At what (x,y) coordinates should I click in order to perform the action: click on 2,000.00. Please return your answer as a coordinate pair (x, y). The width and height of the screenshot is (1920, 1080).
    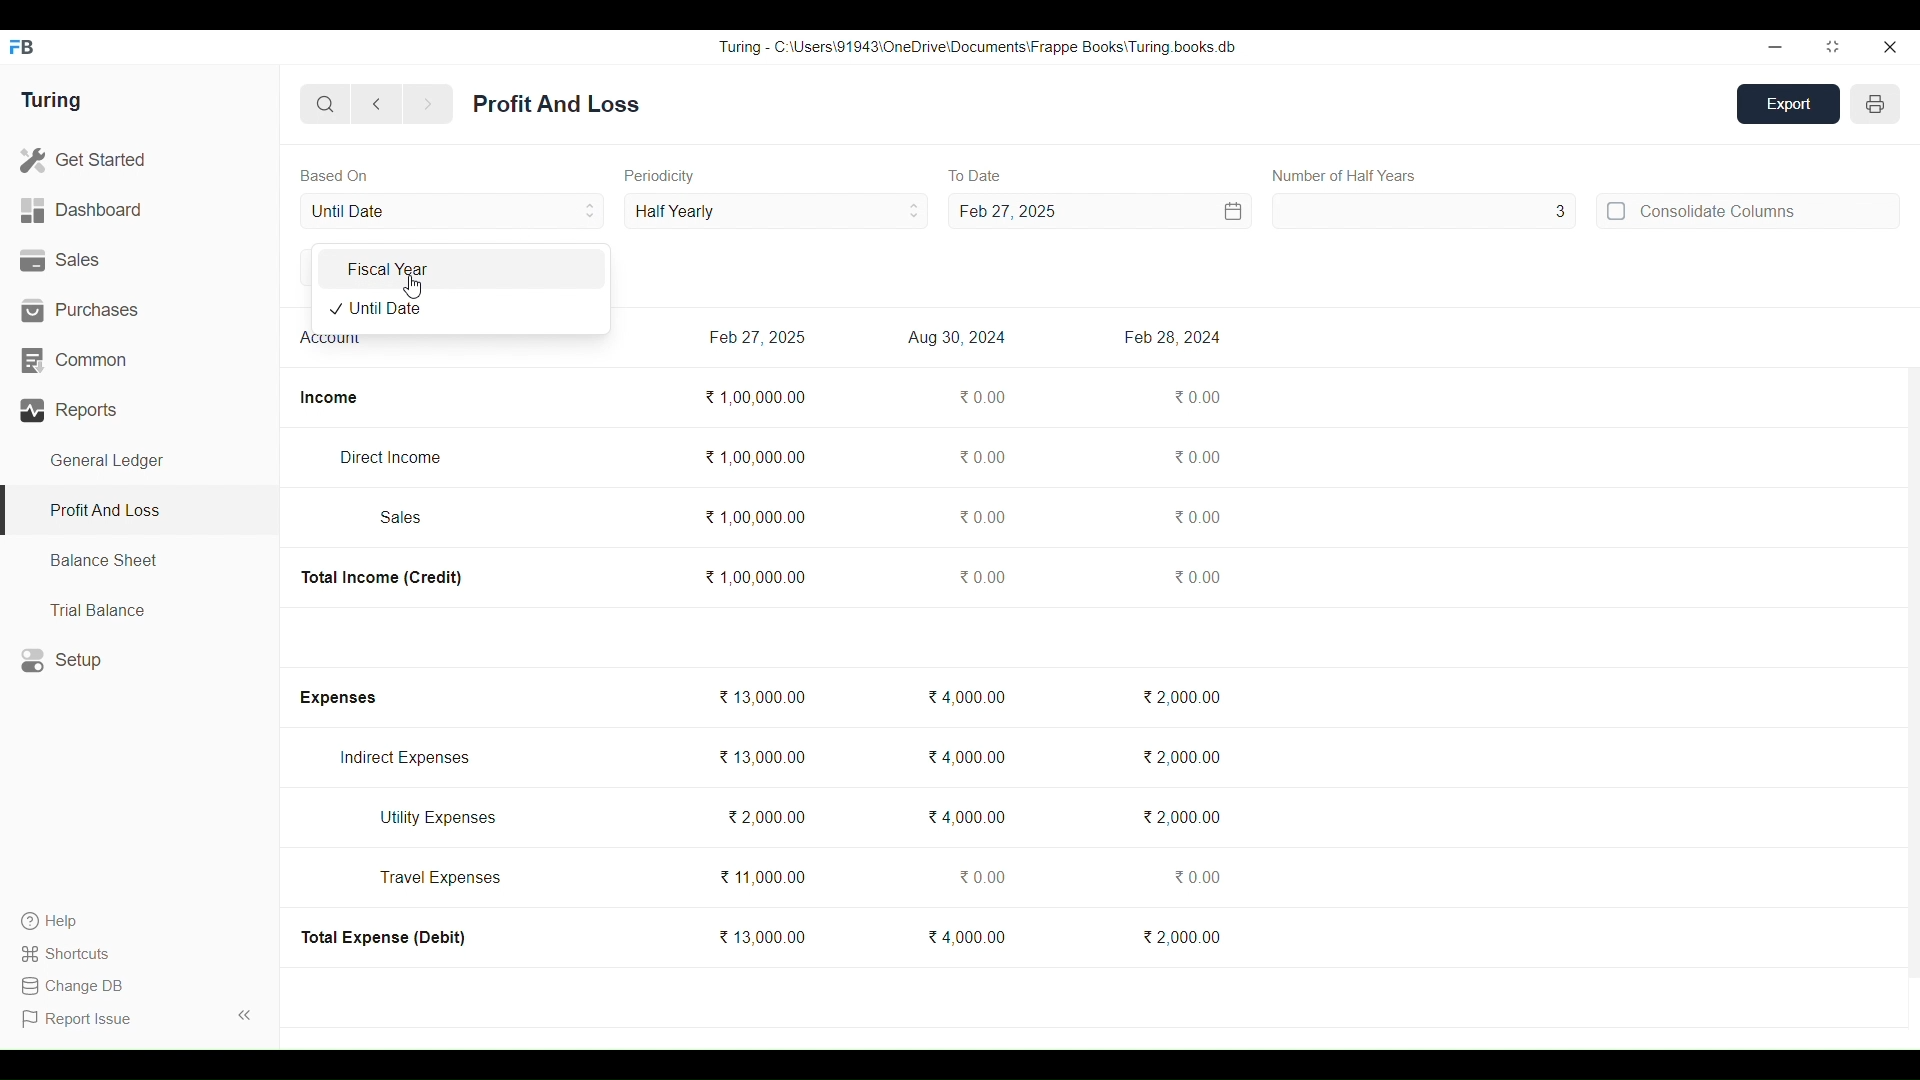
    Looking at the image, I should click on (1179, 697).